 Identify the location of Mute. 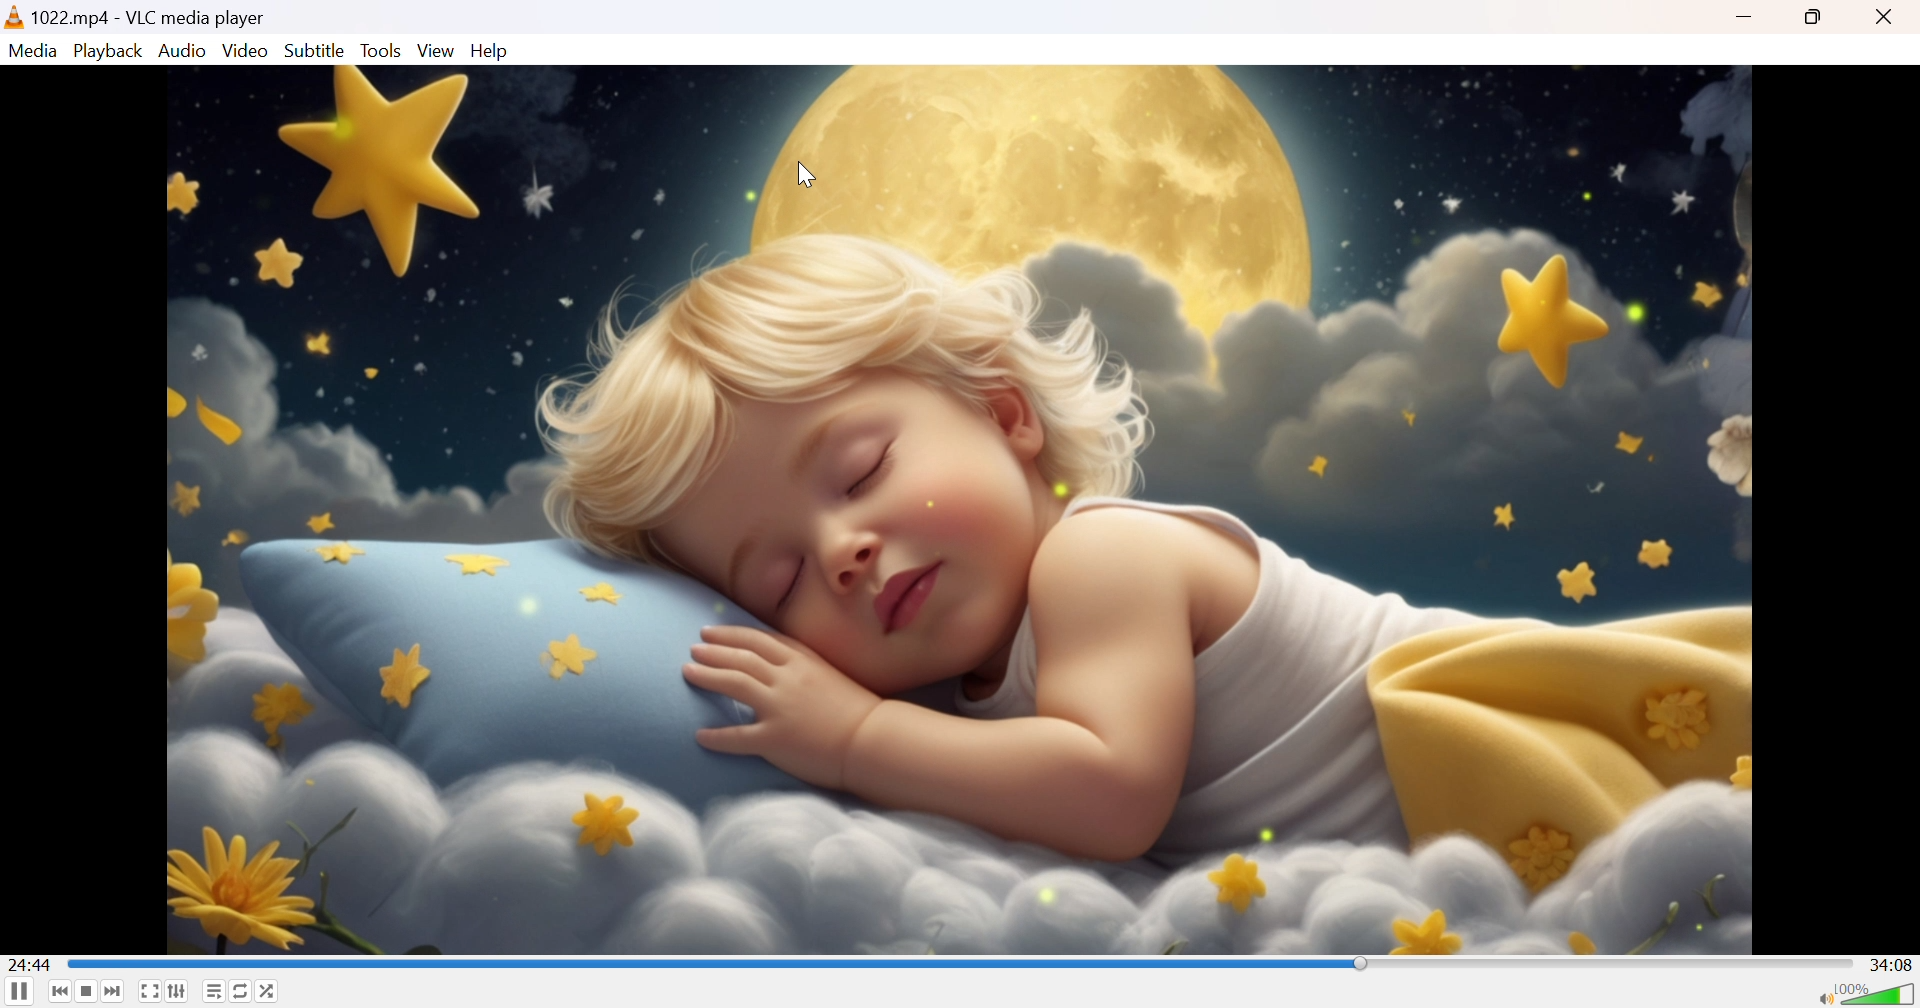
(1819, 1000).